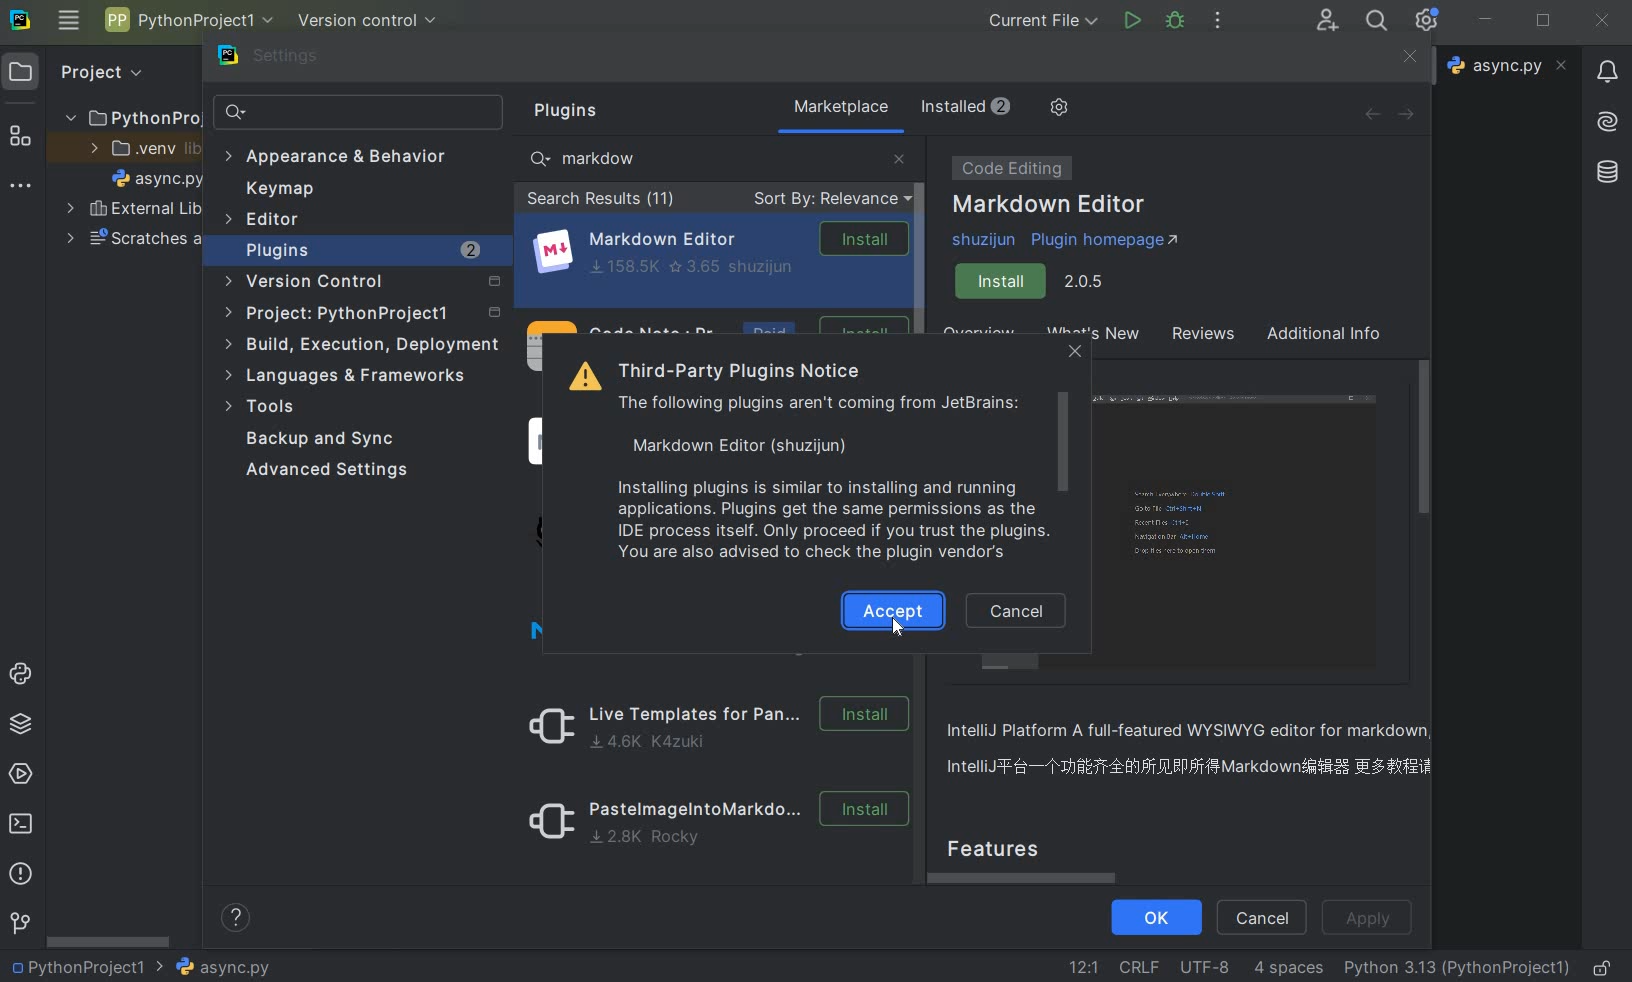 The width and height of the screenshot is (1632, 982). I want to click on build, execution, deployment, so click(363, 346).